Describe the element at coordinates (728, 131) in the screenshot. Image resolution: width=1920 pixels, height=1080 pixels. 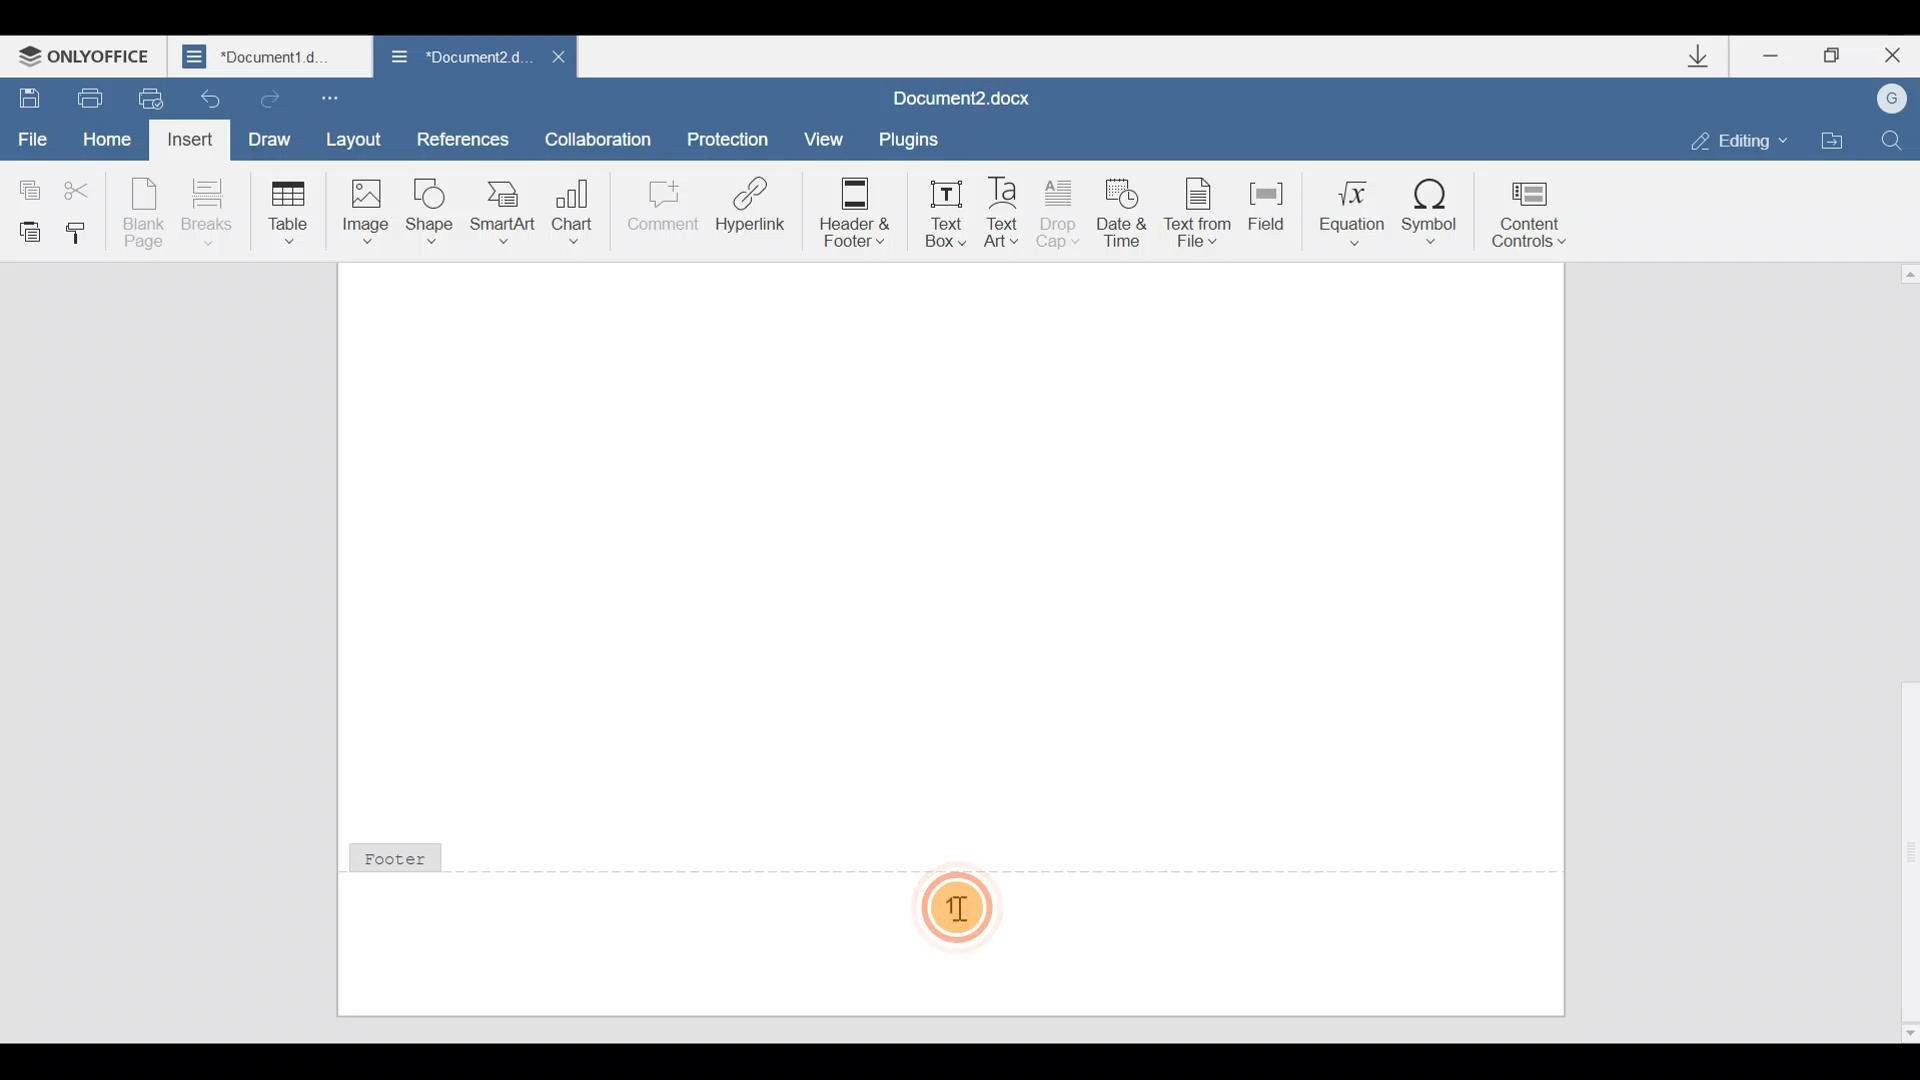
I see `Protection` at that location.